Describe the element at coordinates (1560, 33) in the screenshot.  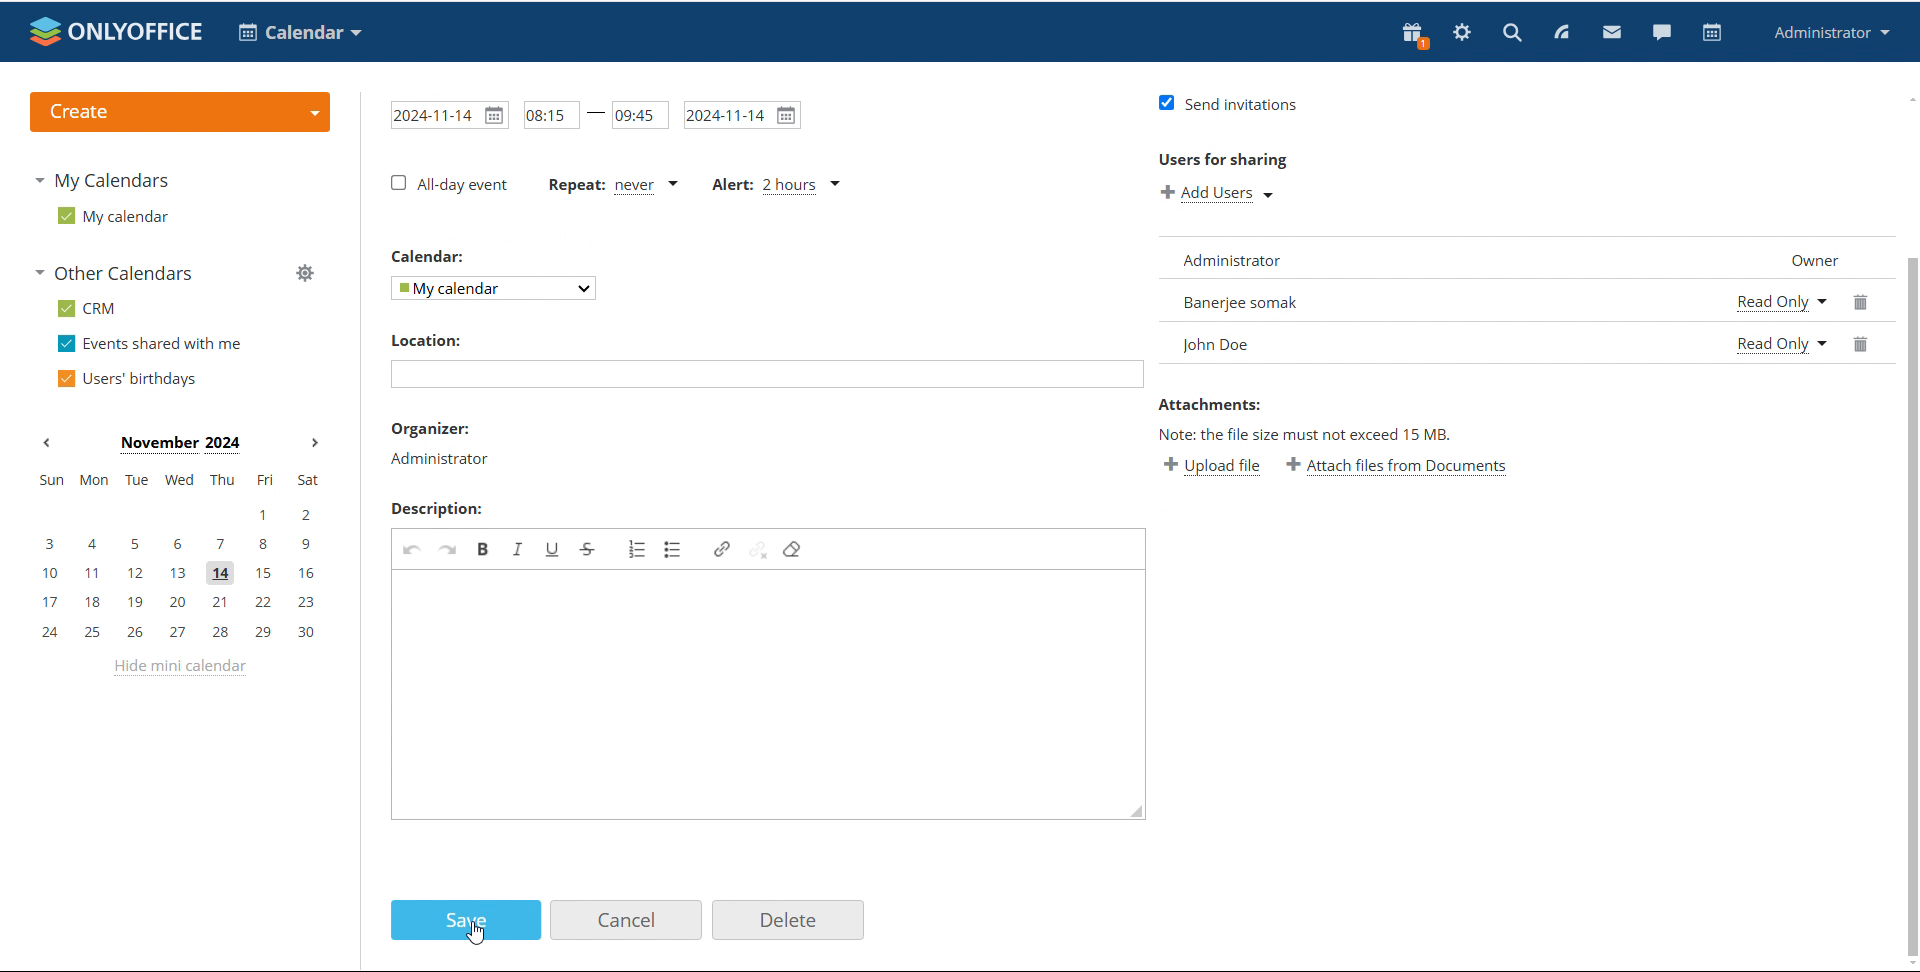
I see `feed` at that location.